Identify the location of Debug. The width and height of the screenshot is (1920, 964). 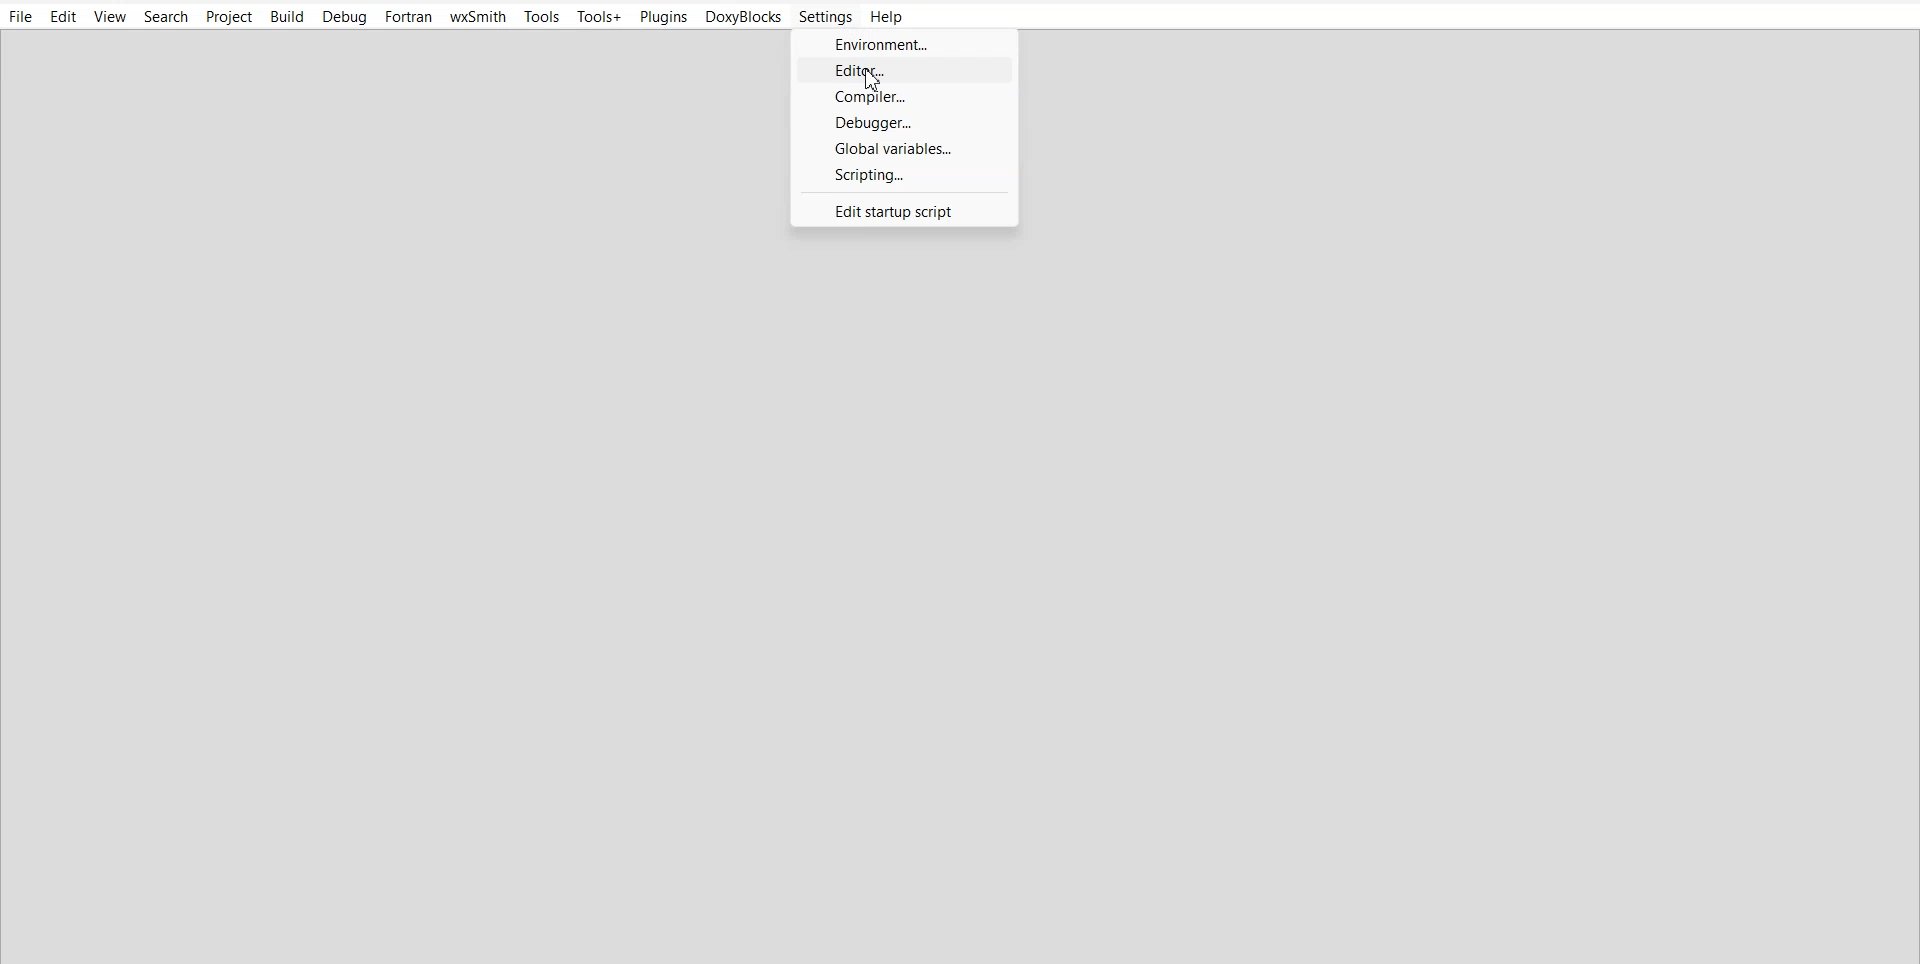
(345, 17).